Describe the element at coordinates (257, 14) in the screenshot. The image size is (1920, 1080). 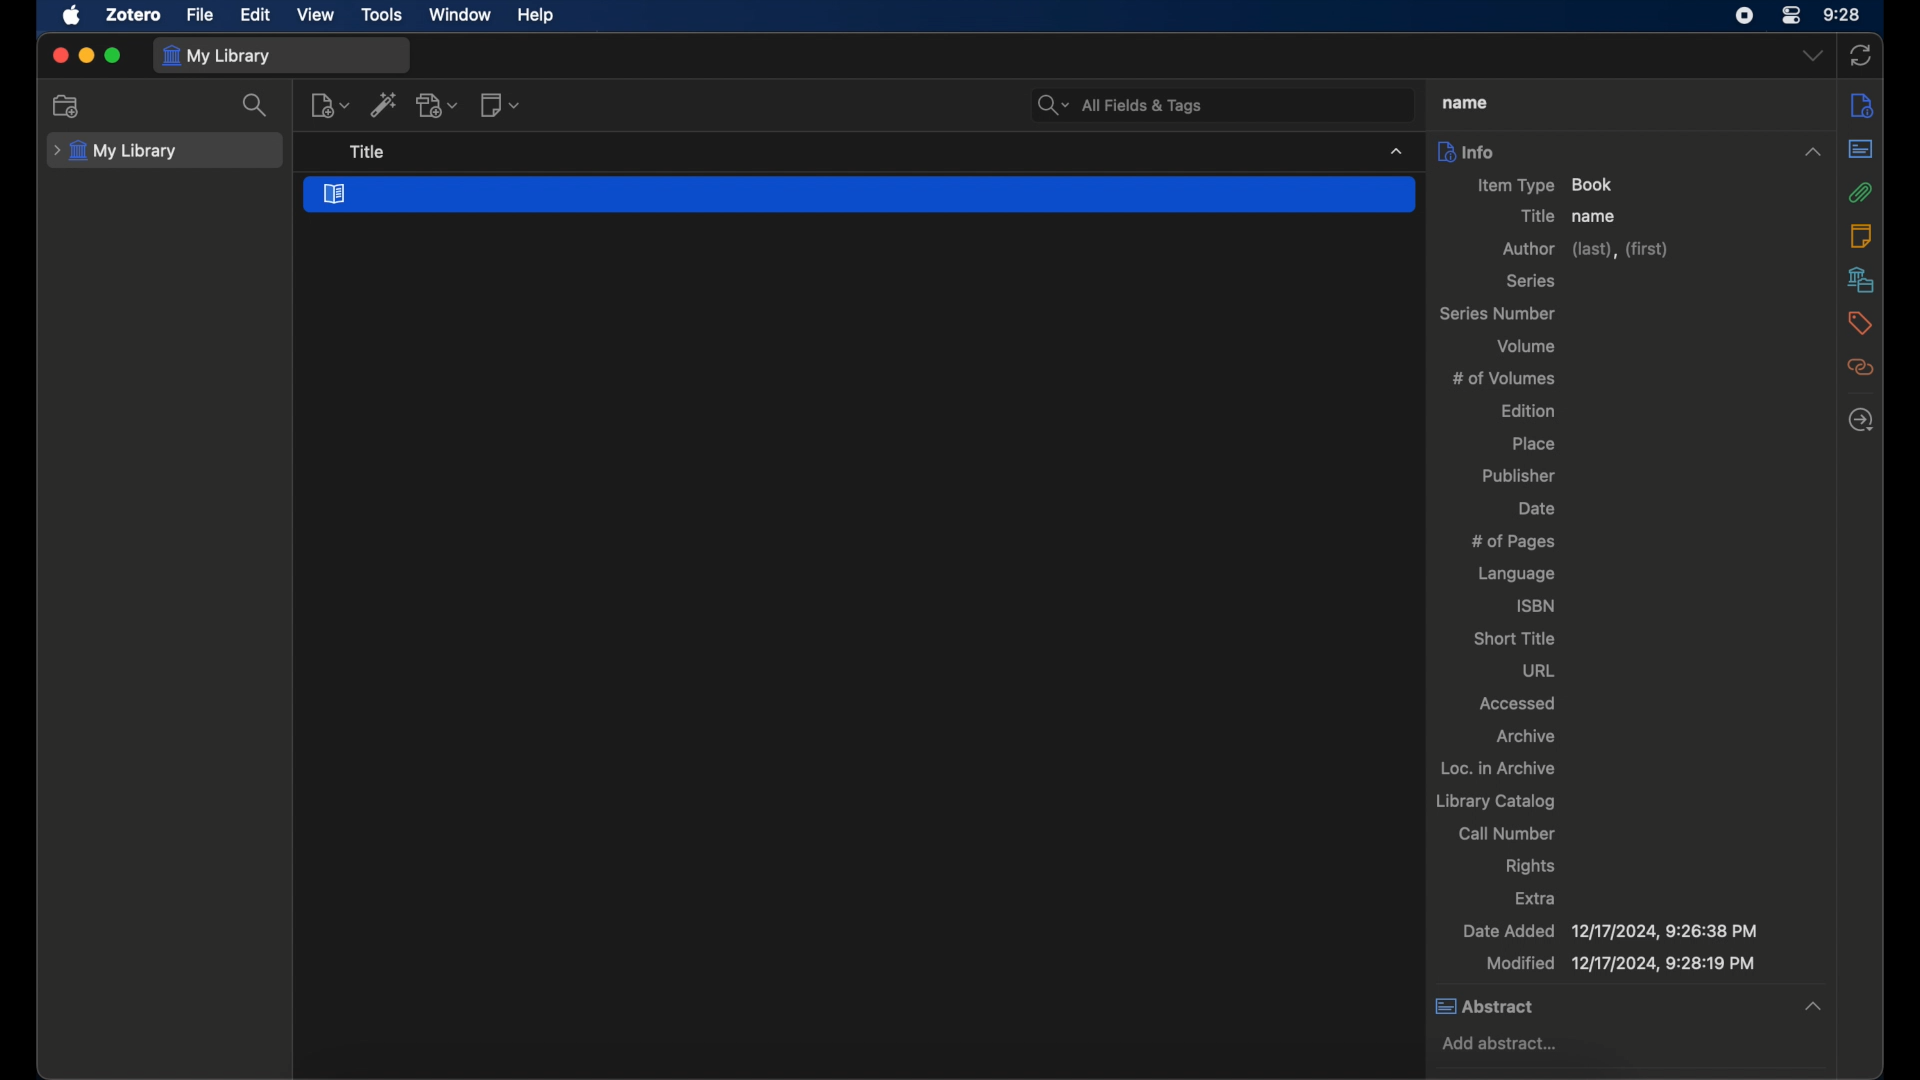
I see `edit` at that location.